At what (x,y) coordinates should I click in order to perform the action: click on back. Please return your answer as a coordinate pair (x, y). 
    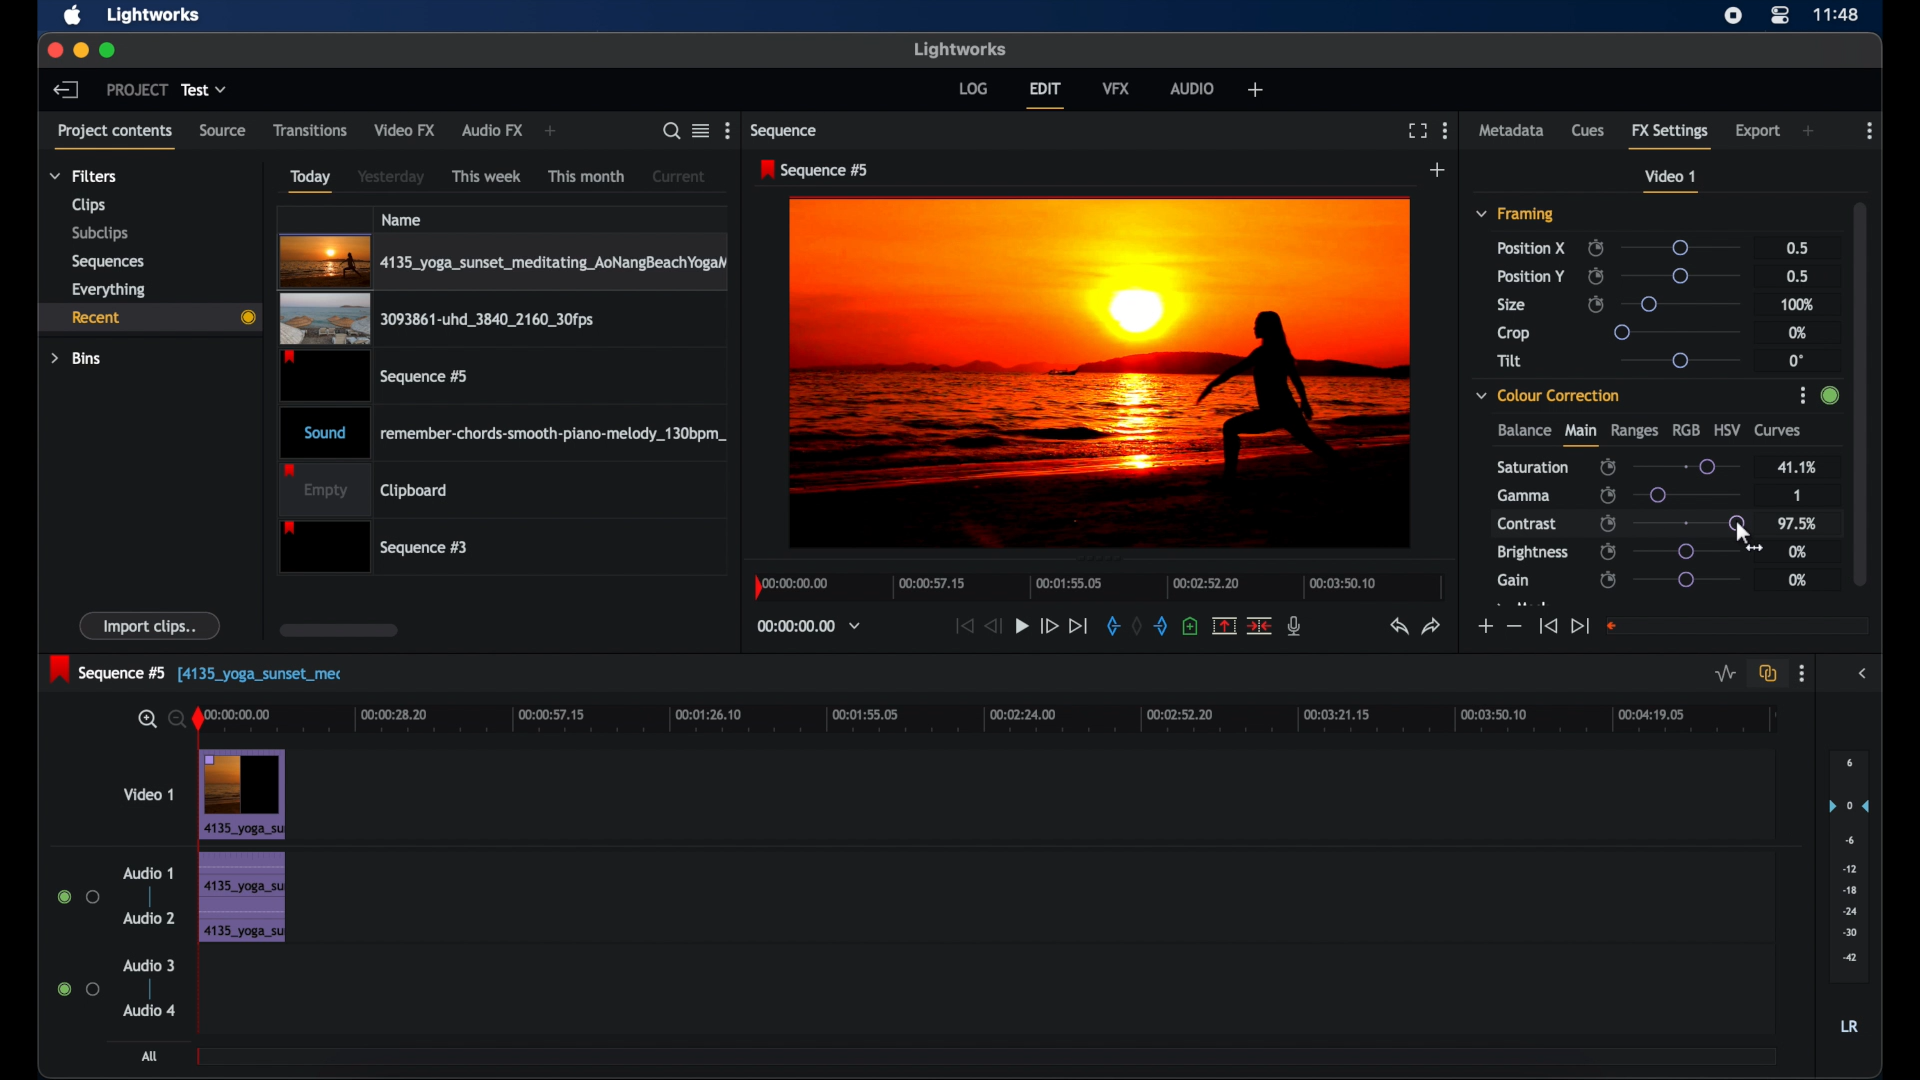
    Looking at the image, I should click on (66, 89).